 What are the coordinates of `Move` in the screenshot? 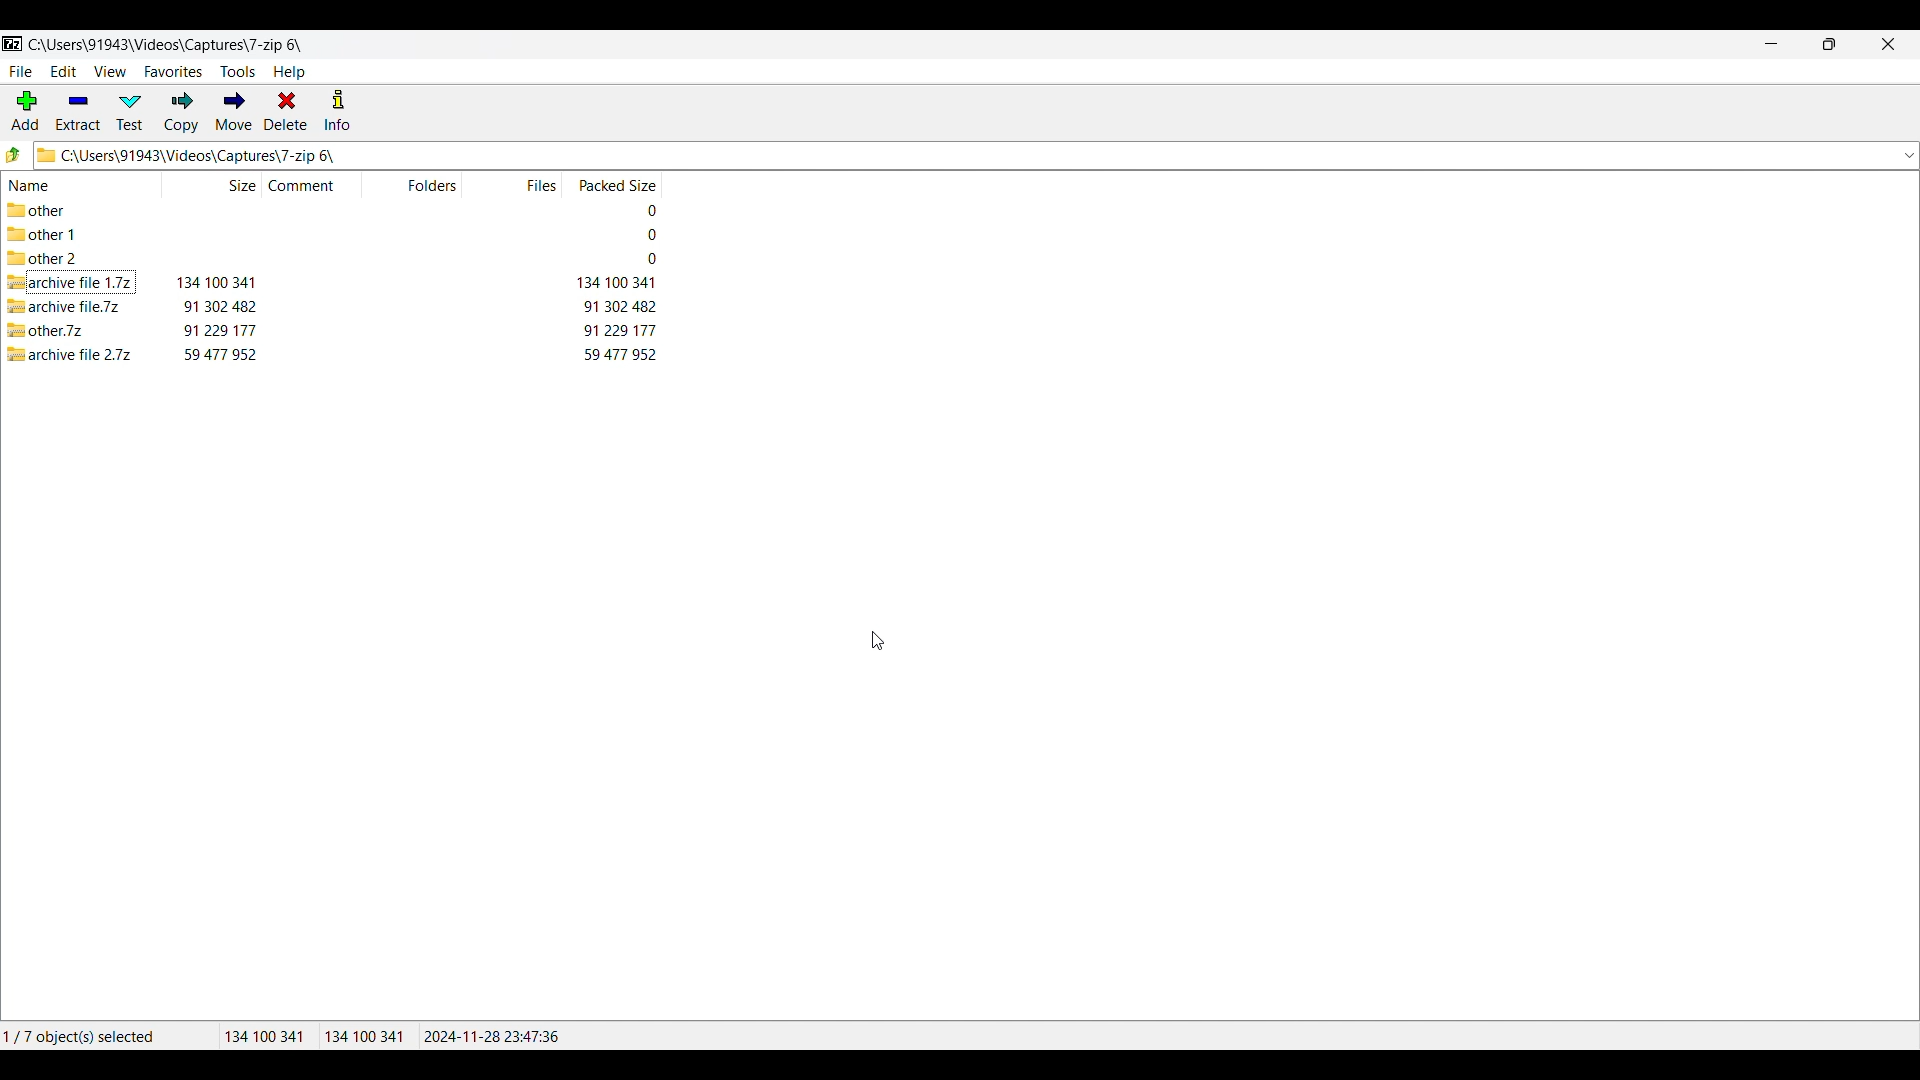 It's located at (234, 111).